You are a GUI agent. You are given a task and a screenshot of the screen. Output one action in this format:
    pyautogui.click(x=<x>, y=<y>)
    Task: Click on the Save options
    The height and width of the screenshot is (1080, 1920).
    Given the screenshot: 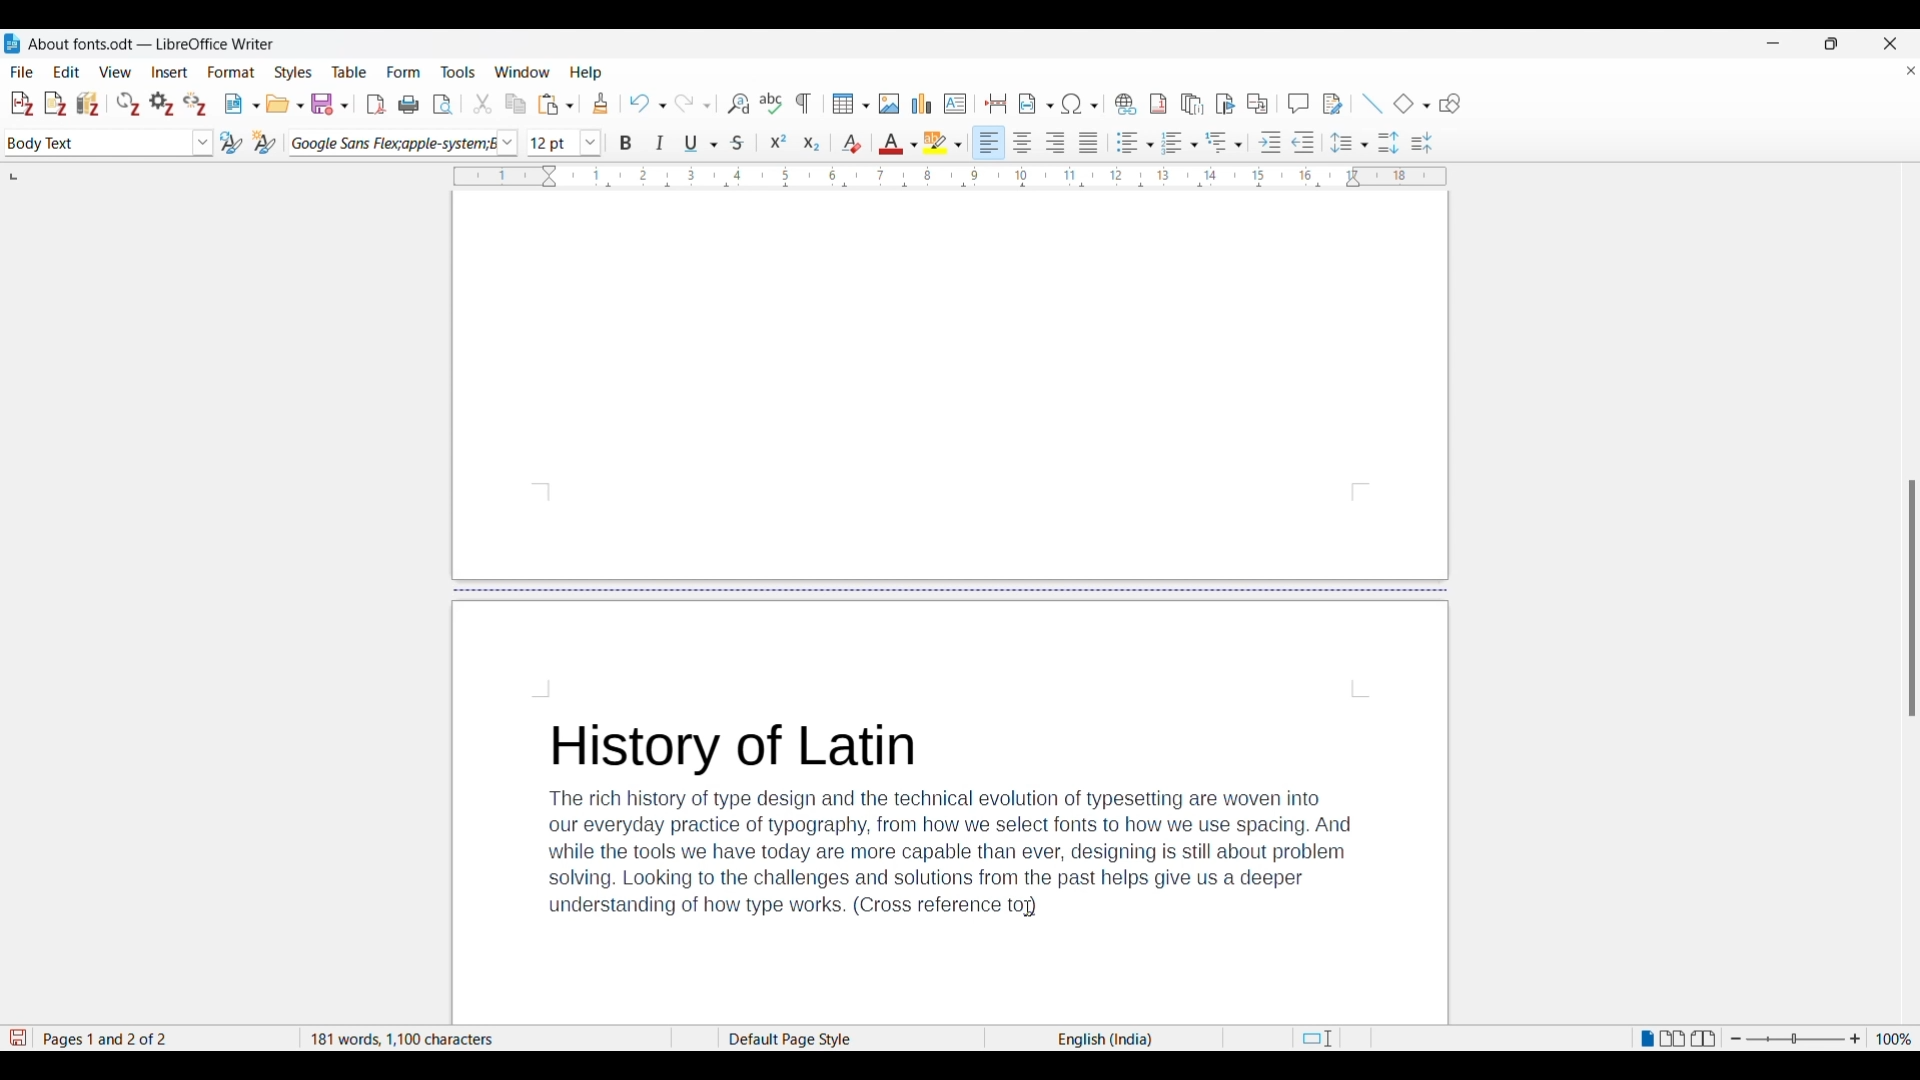 What is the action you would take?
    pyautogui.click(x=330, y=104)
    